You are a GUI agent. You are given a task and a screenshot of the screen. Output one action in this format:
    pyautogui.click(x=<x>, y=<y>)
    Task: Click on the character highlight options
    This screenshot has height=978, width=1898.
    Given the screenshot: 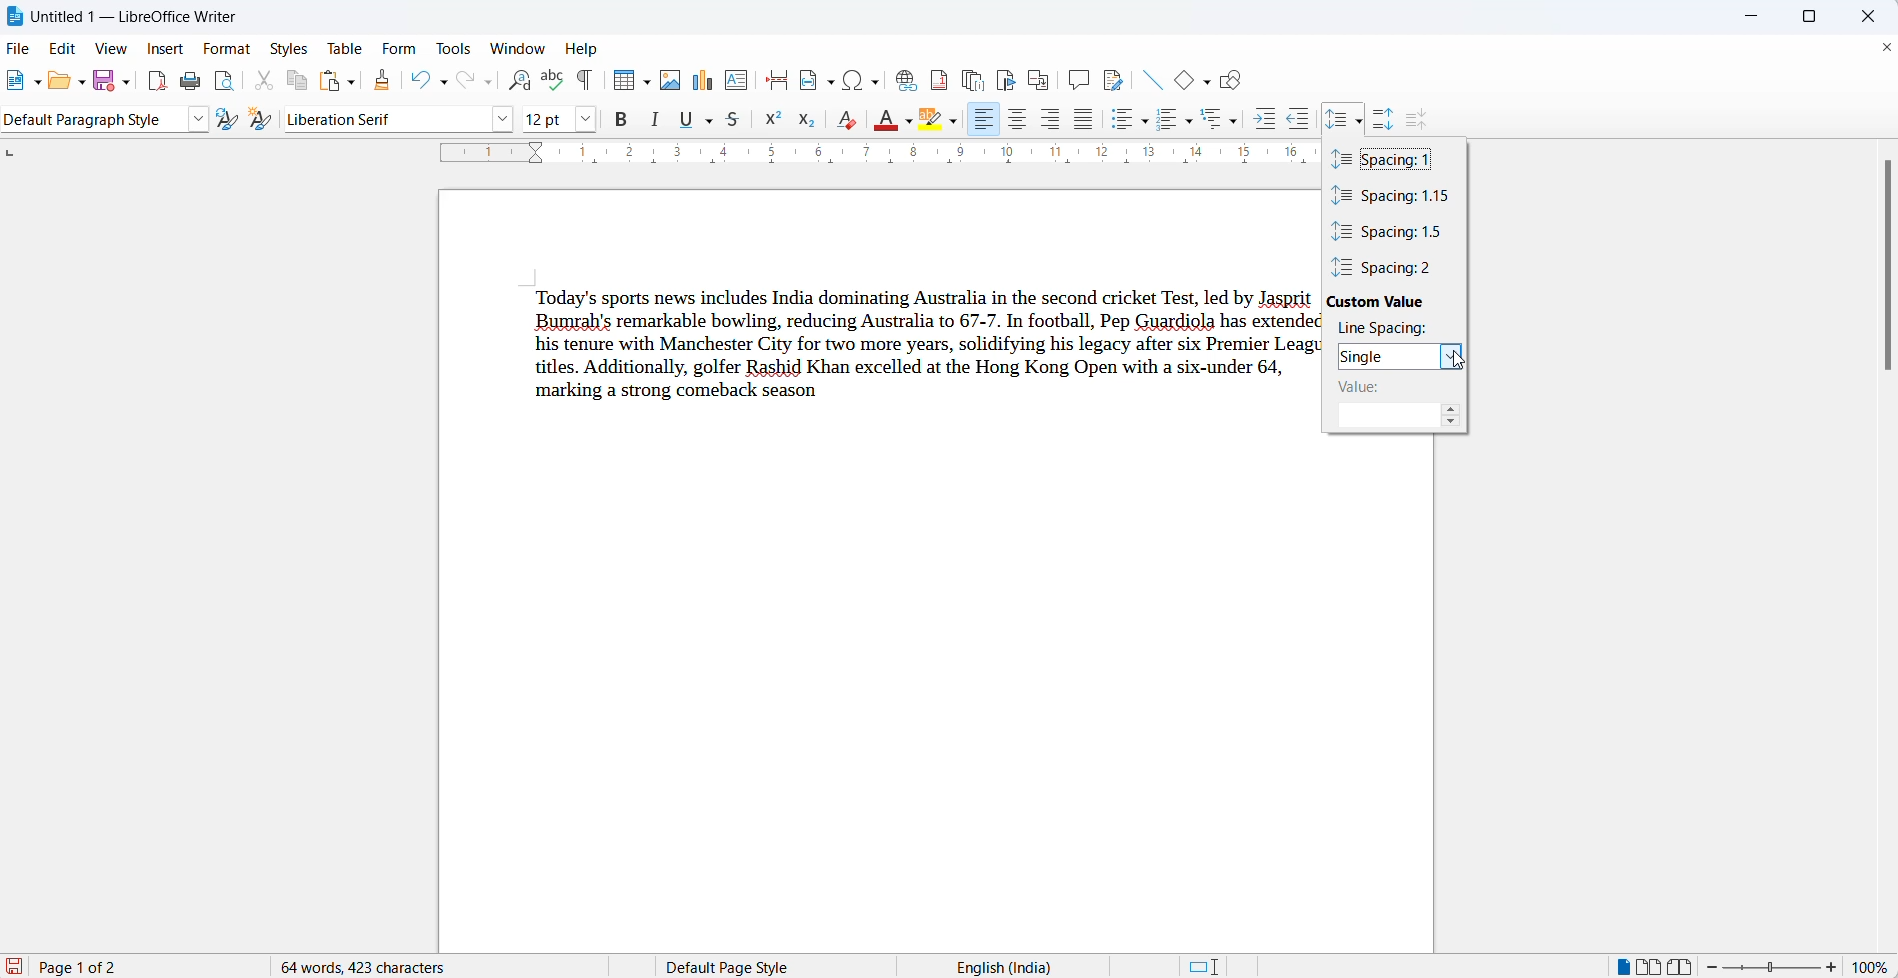 What is the action you would take?
    pyautogui.click(x=953, y=123)
    